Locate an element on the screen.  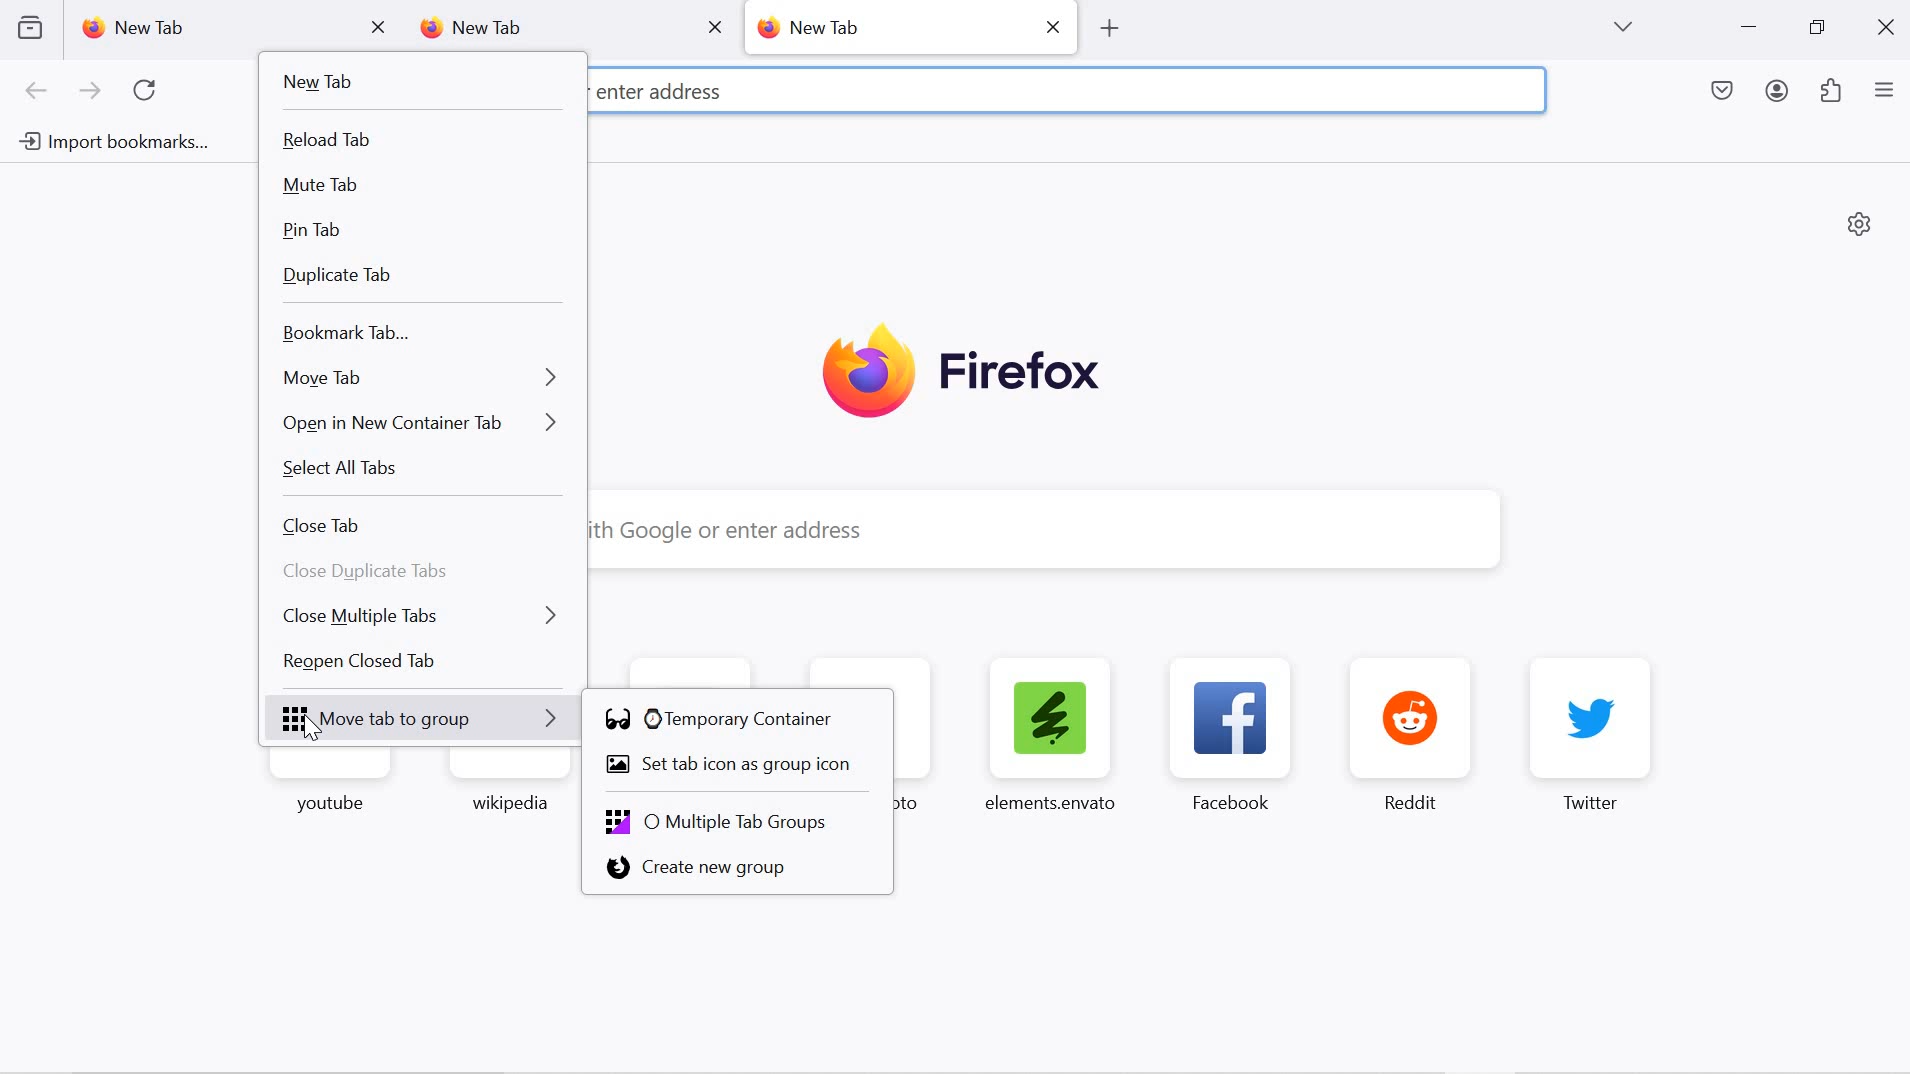
wikipedia favorite is located at coordinates (507, 789).